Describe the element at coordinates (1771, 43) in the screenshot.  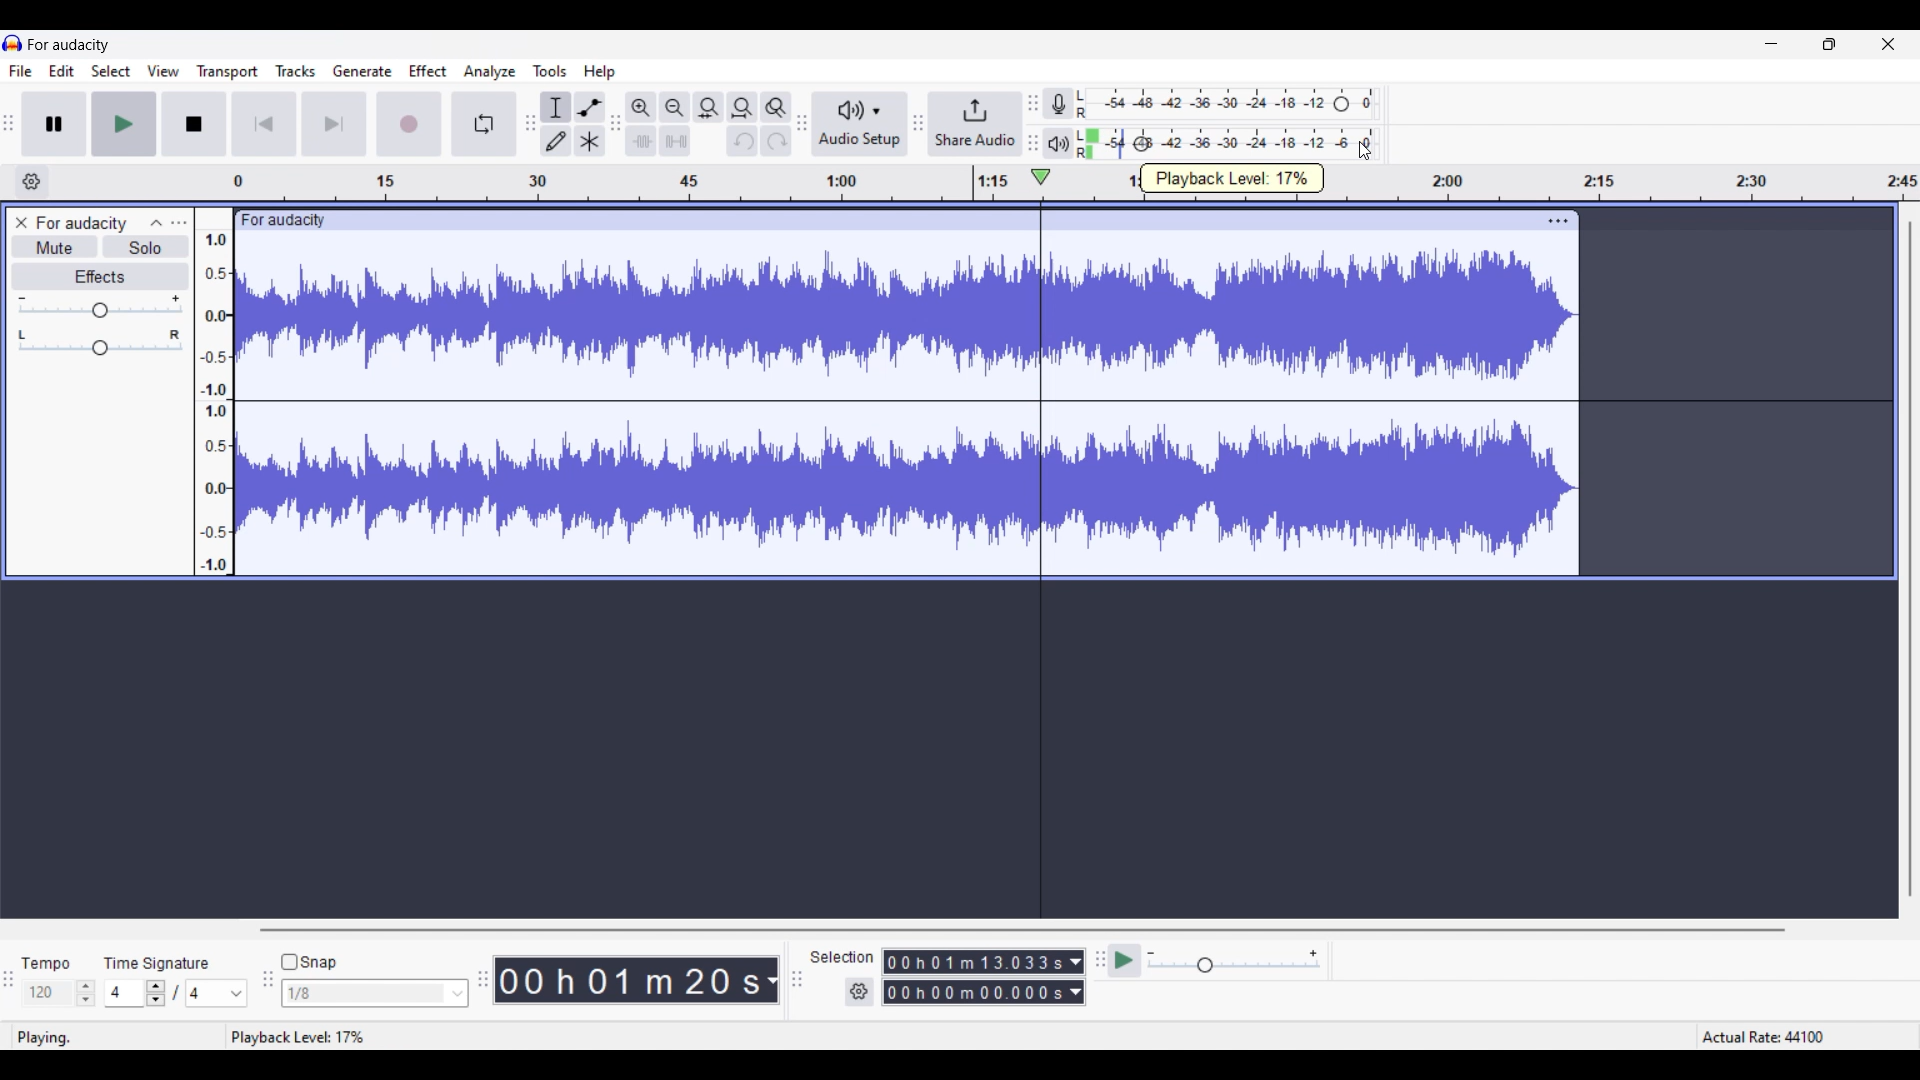
I see `Minimize` at that location.